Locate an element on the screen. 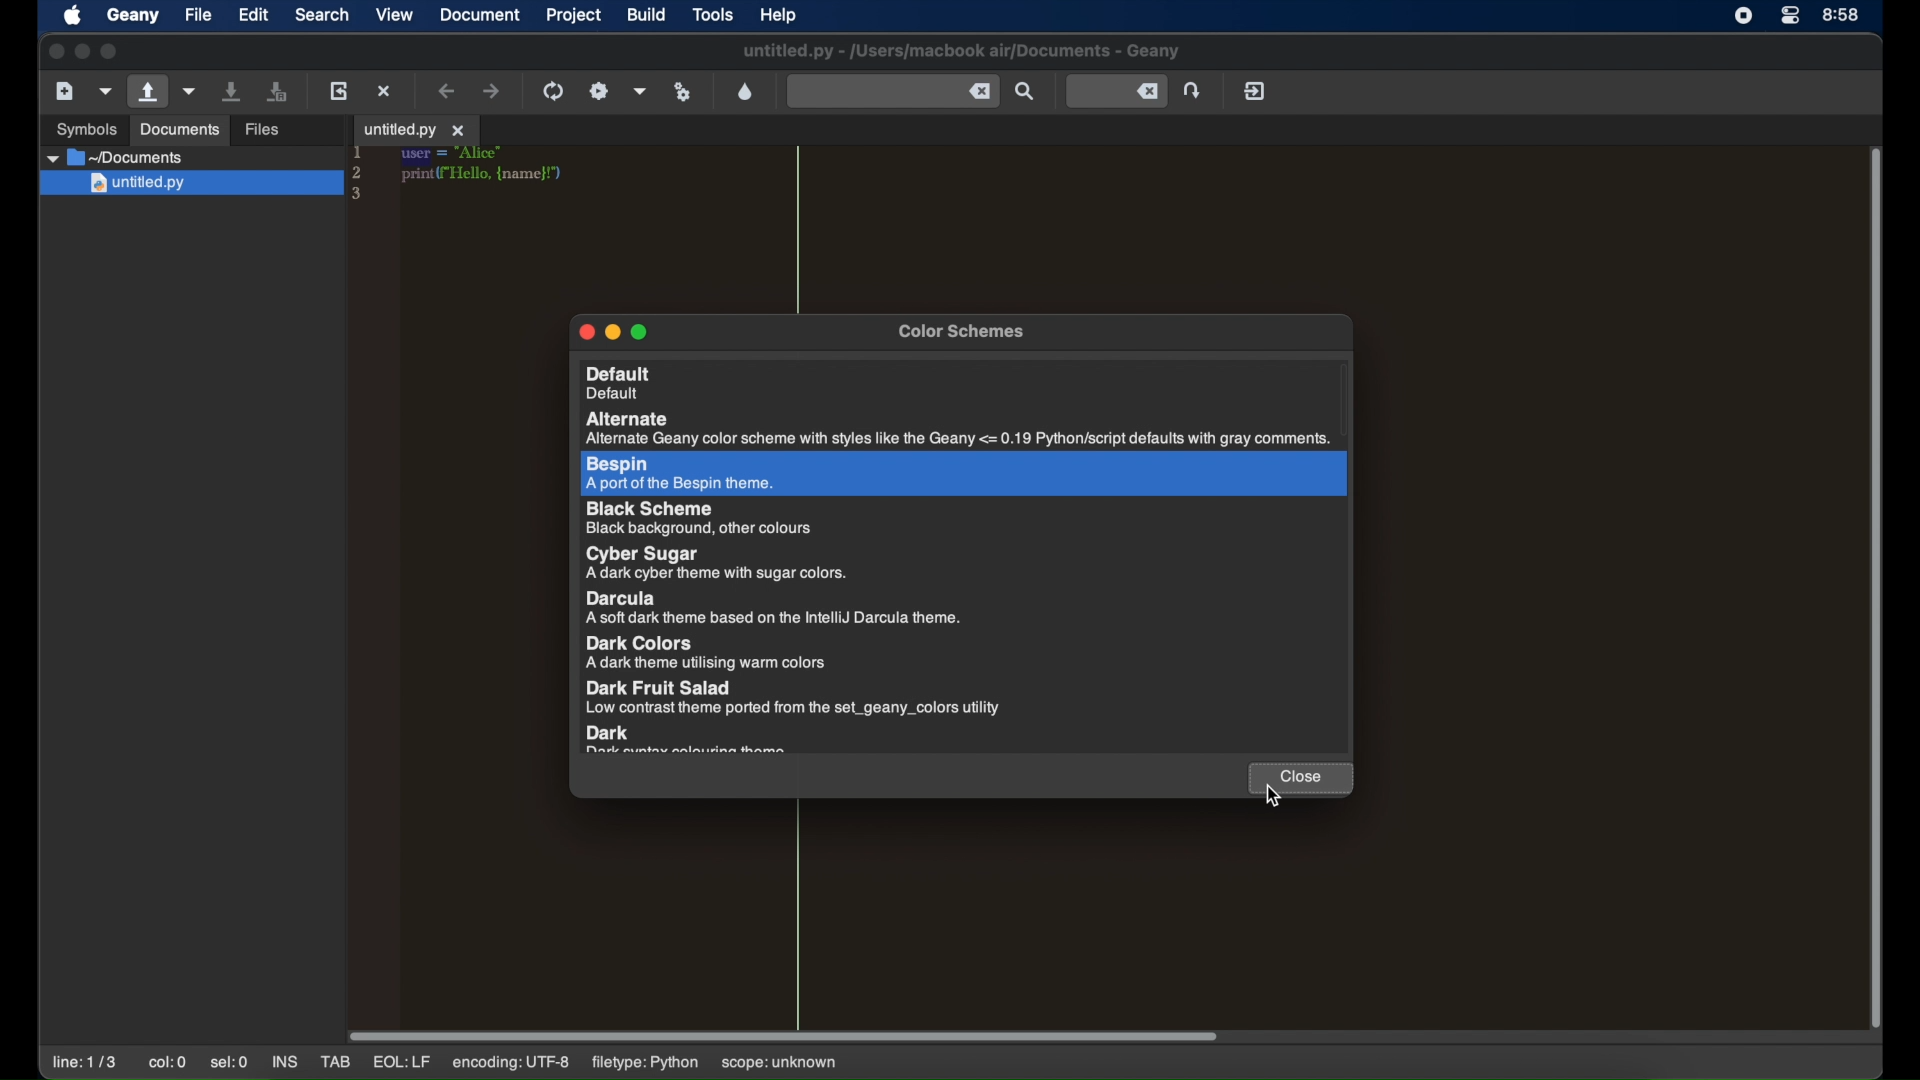 The image size is (1920, 1080). bespin is located at coordinates (680, 474).